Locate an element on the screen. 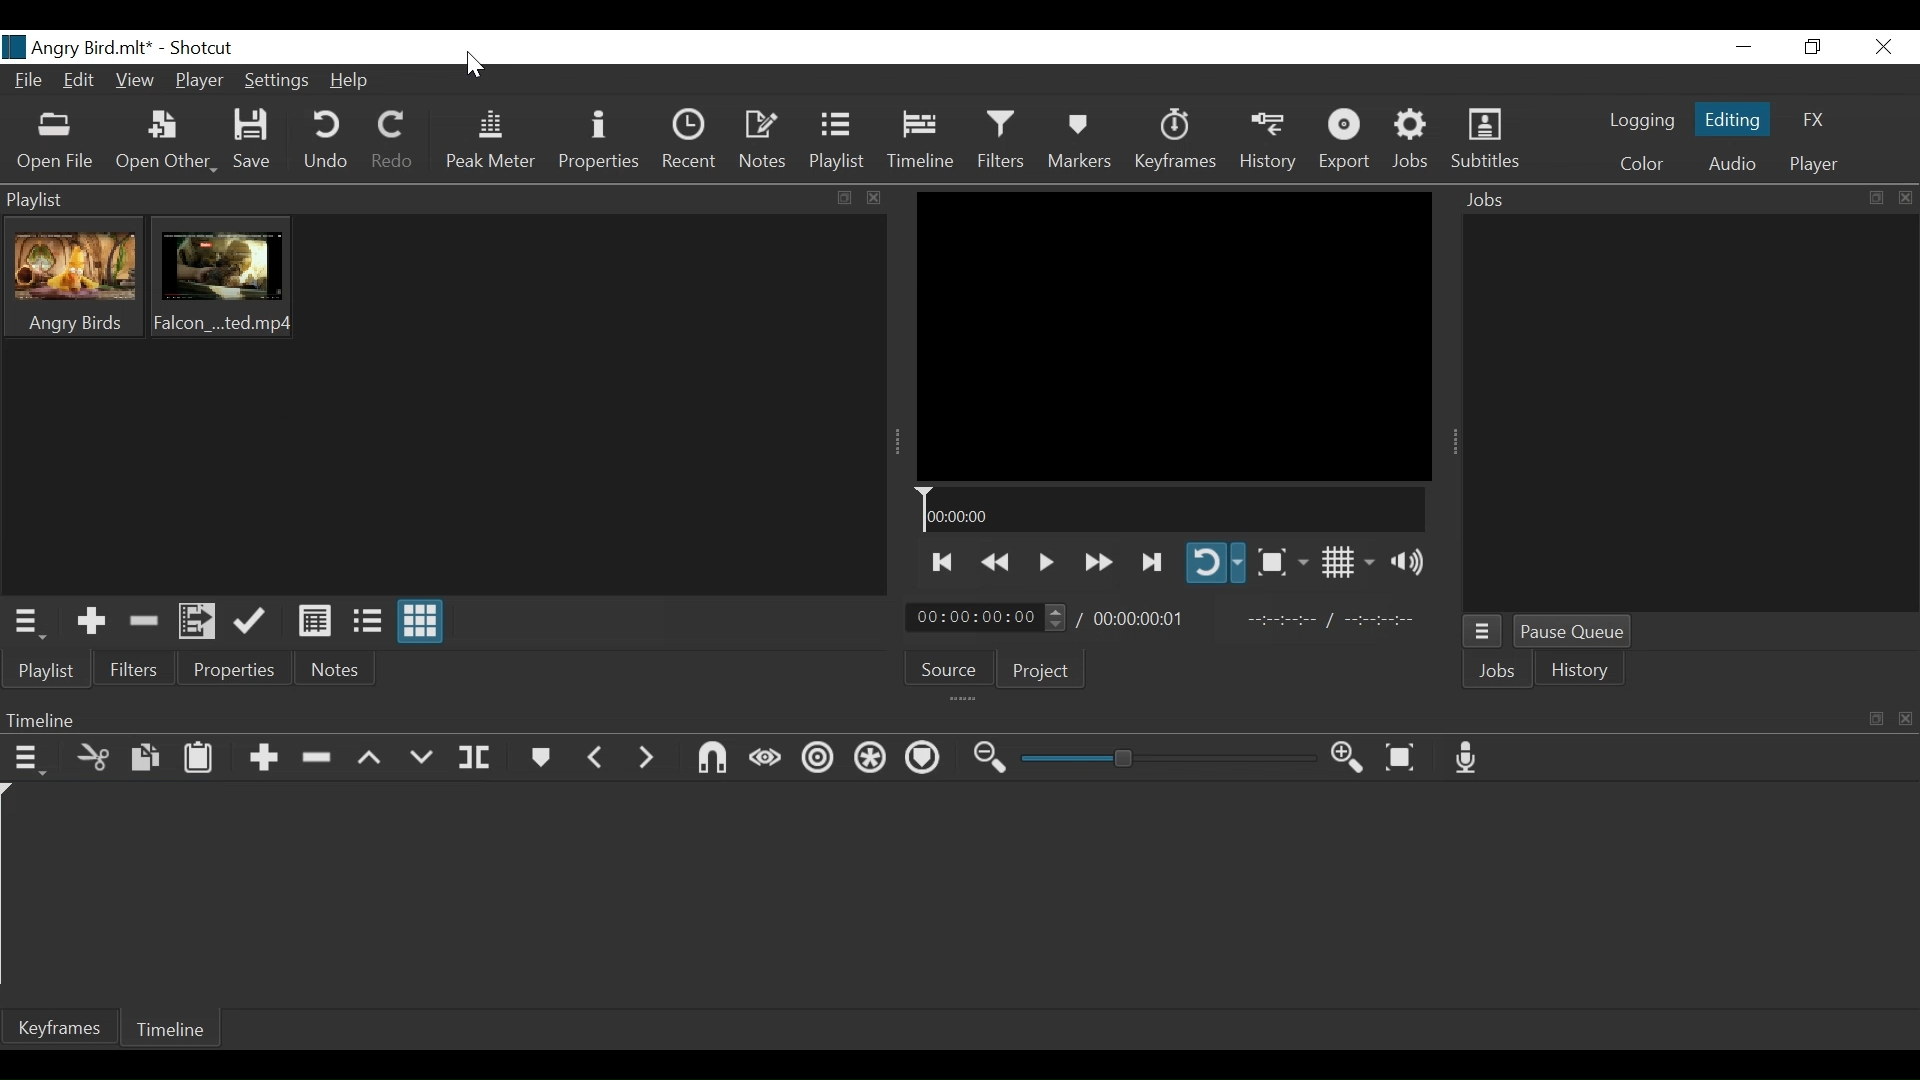 This screenshot has height=1080, width=1920. Jobs menu is located at coordinates (1484, 631).